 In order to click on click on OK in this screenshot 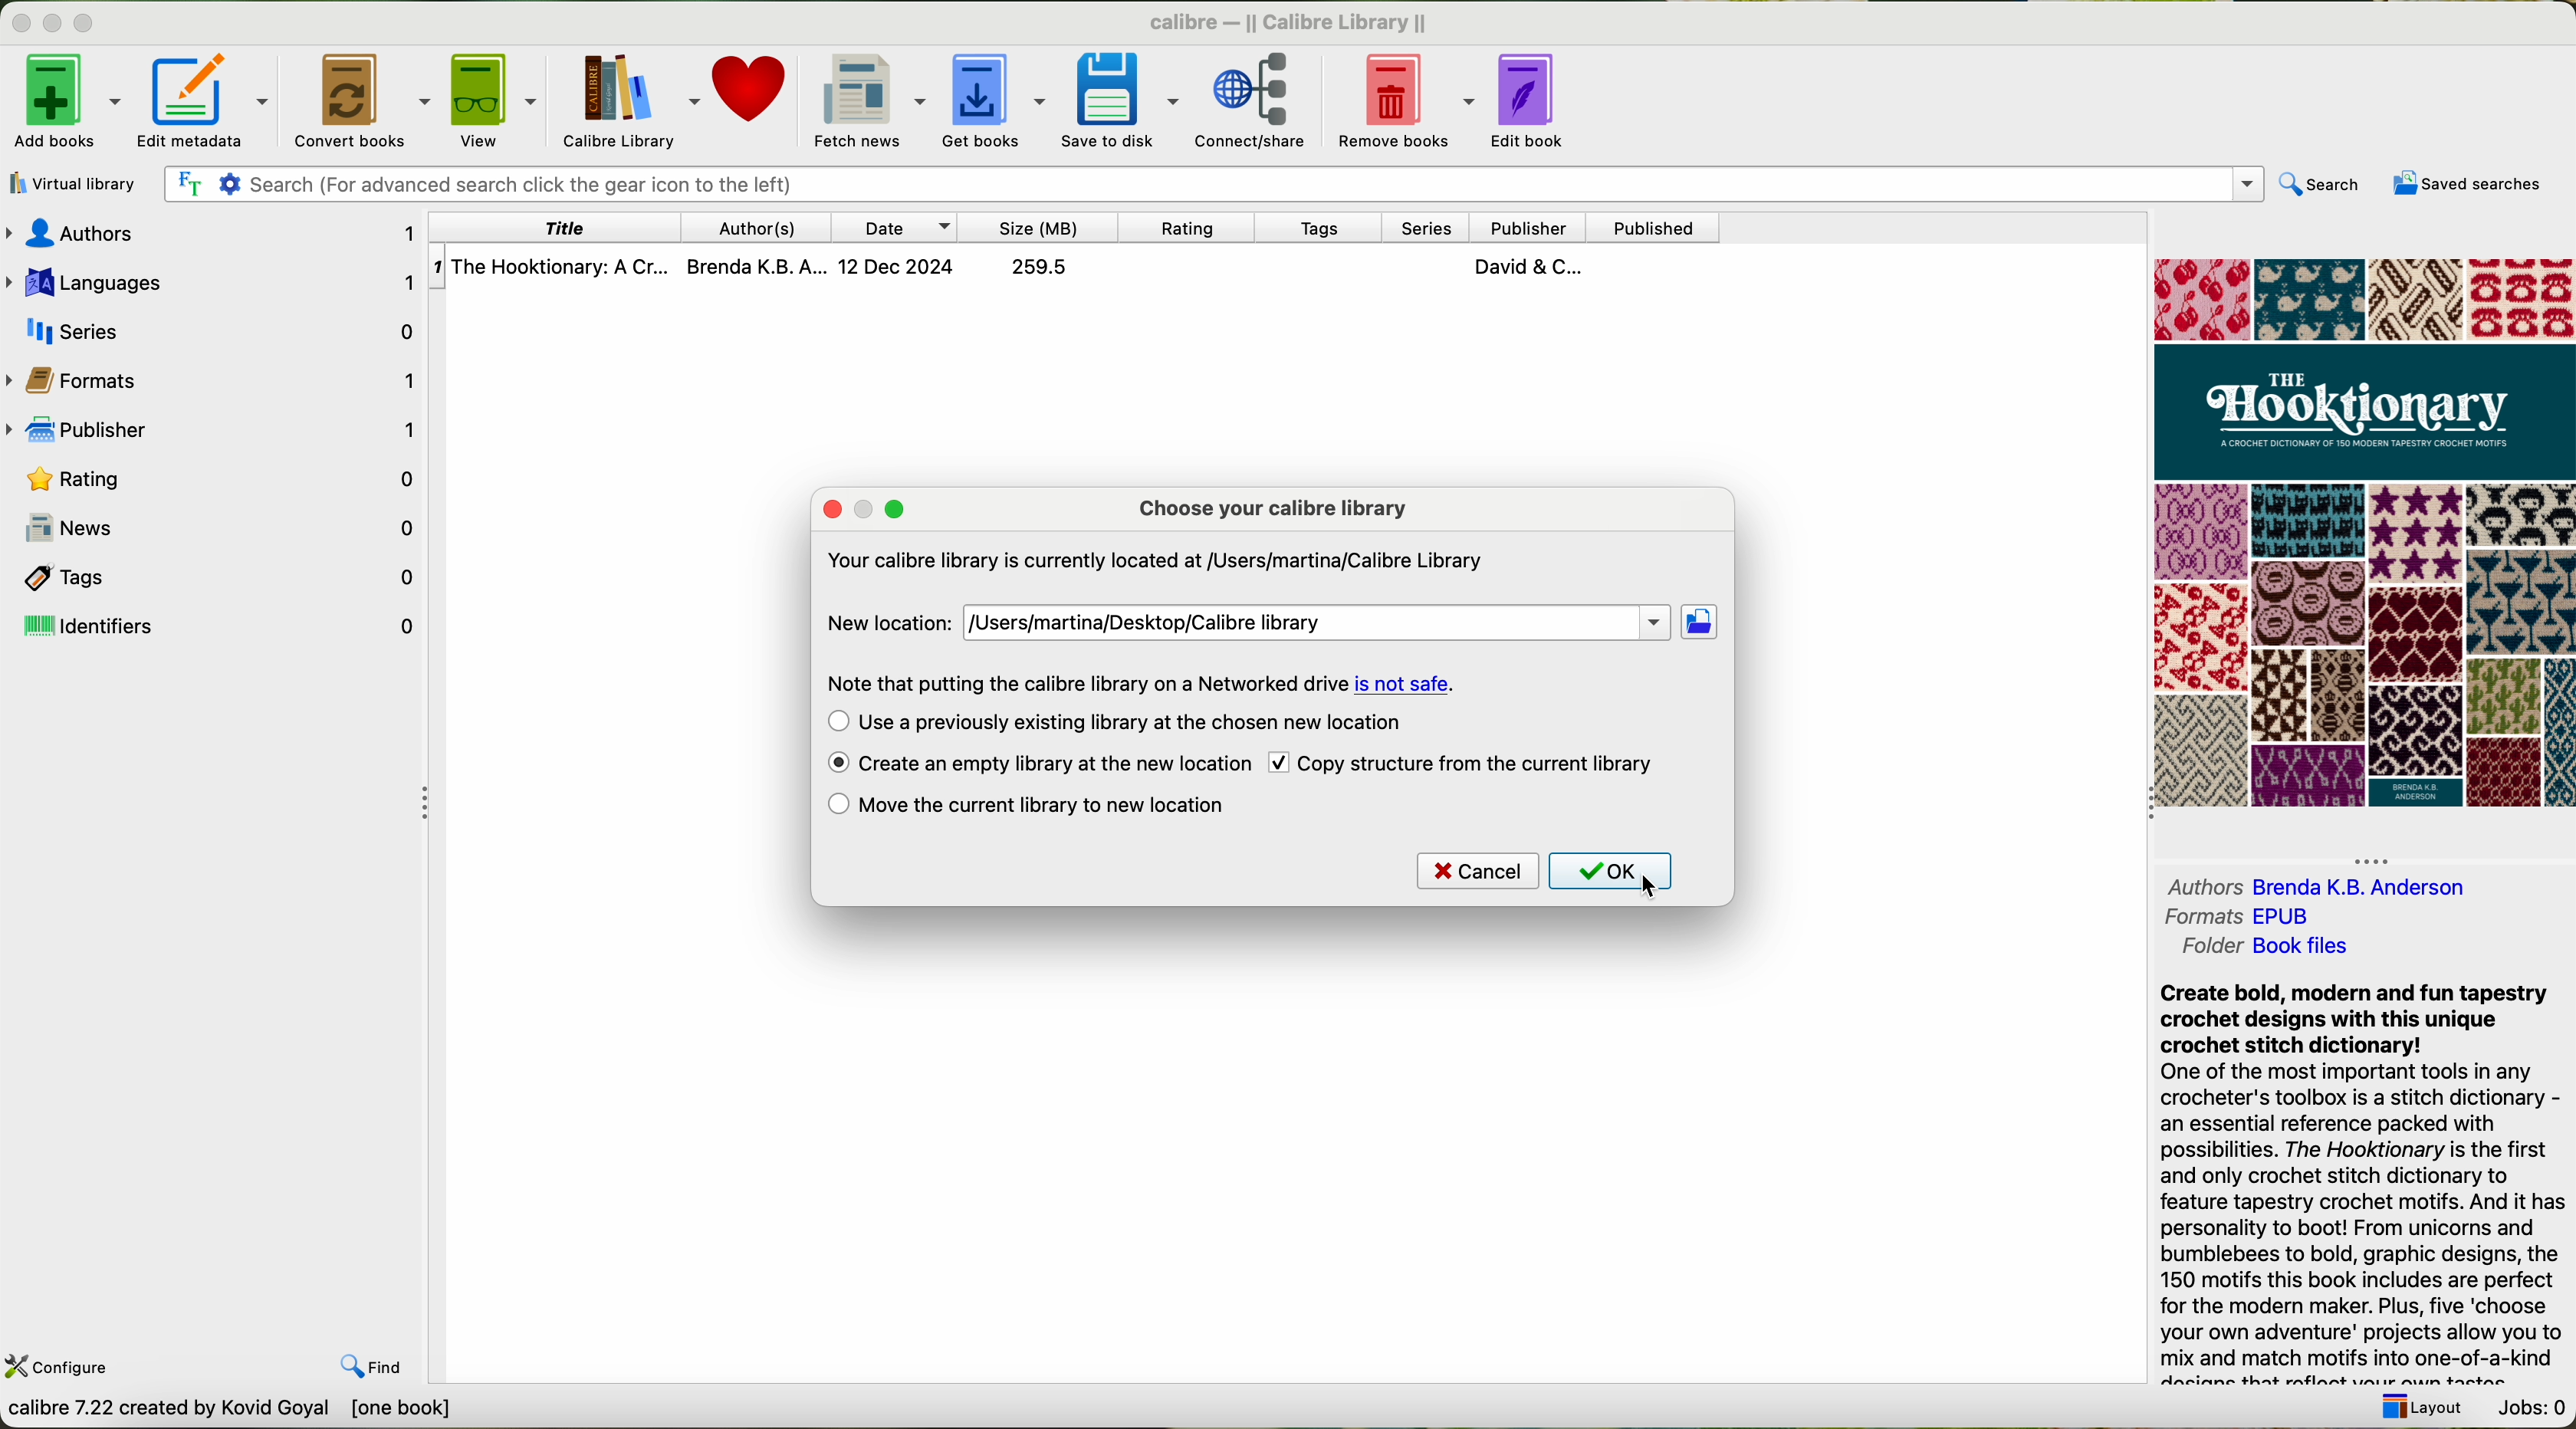, I will do `click(1621, 876)`.